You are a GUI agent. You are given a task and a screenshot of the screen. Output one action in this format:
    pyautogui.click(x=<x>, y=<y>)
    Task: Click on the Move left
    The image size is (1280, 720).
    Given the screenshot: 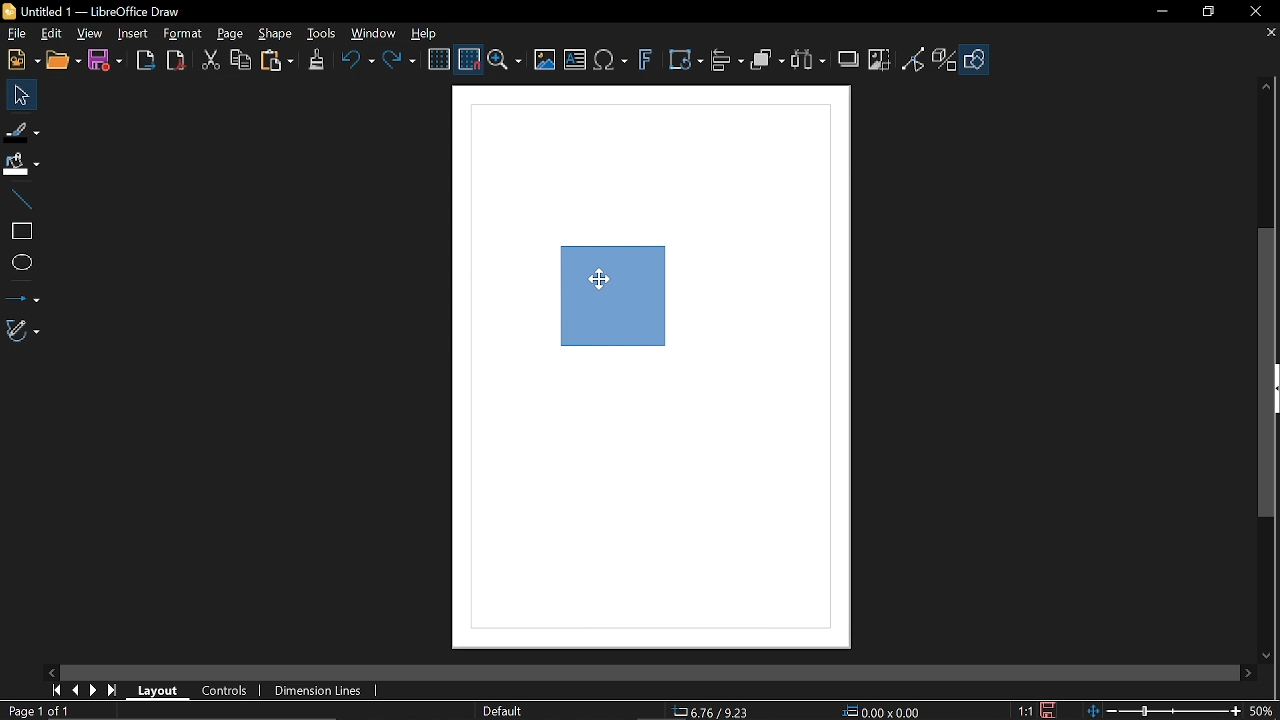 What is the action you would take?
    pyautogui.click(x=52, y=672)
    